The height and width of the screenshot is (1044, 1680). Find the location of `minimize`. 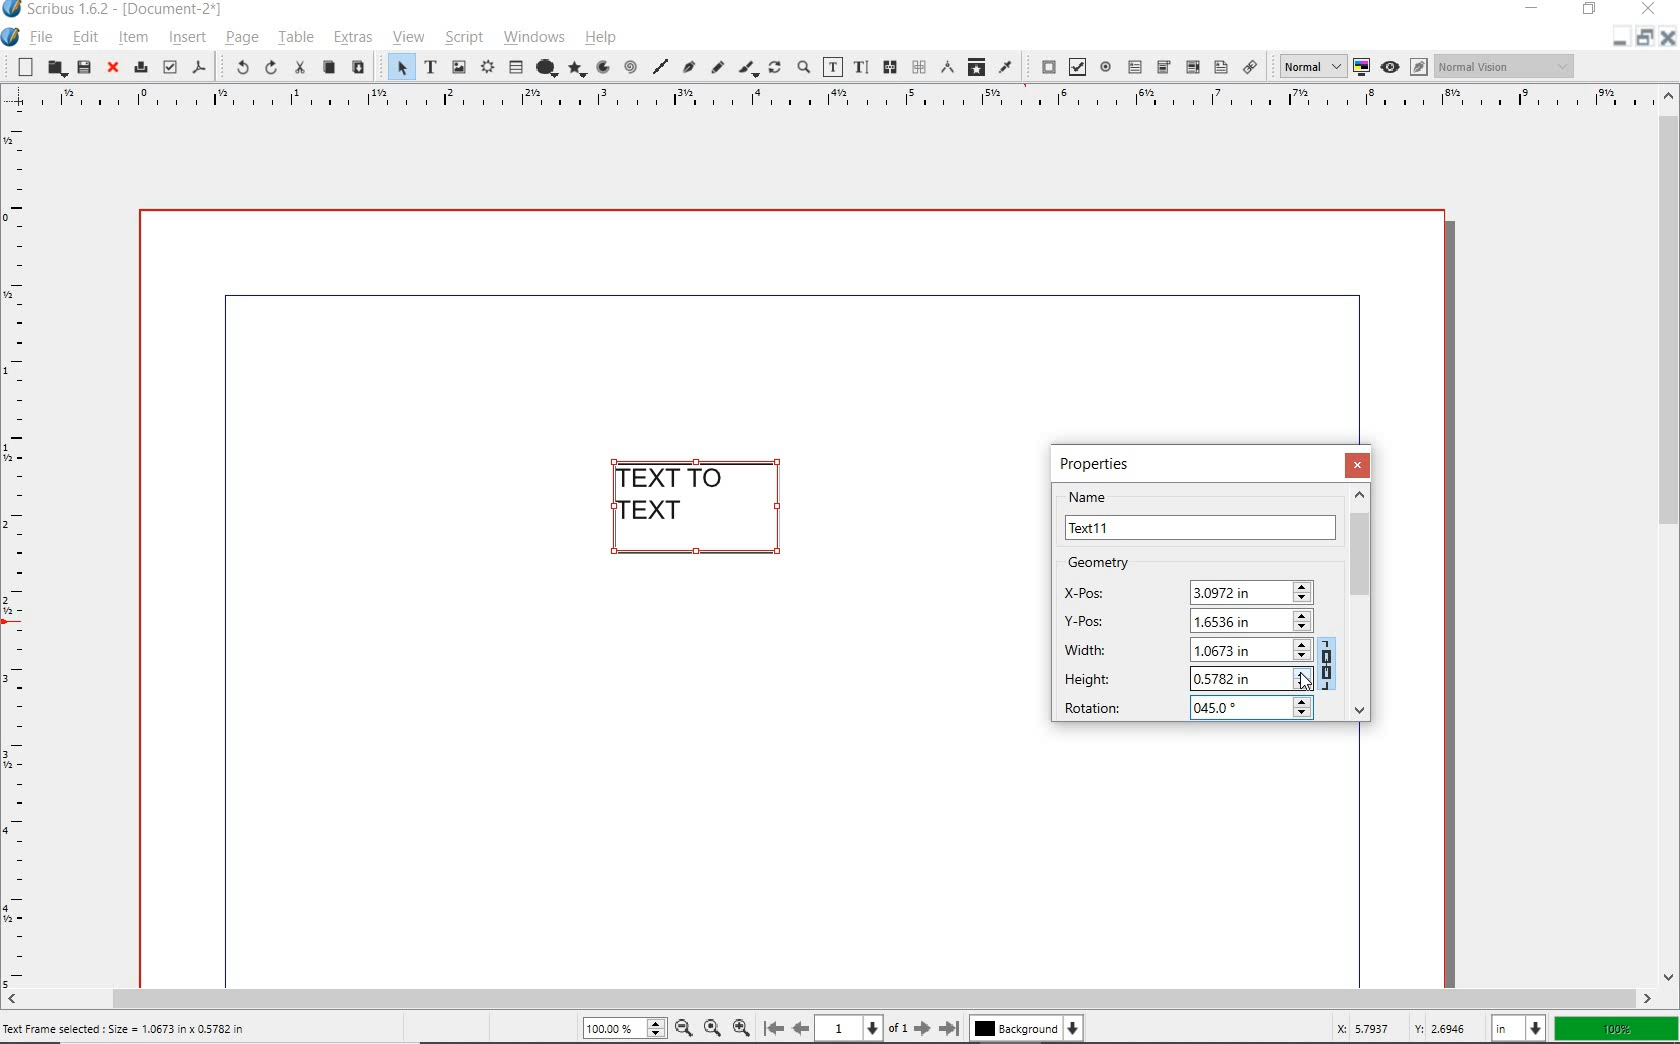

minimize is located at coordinates (1618, 41).